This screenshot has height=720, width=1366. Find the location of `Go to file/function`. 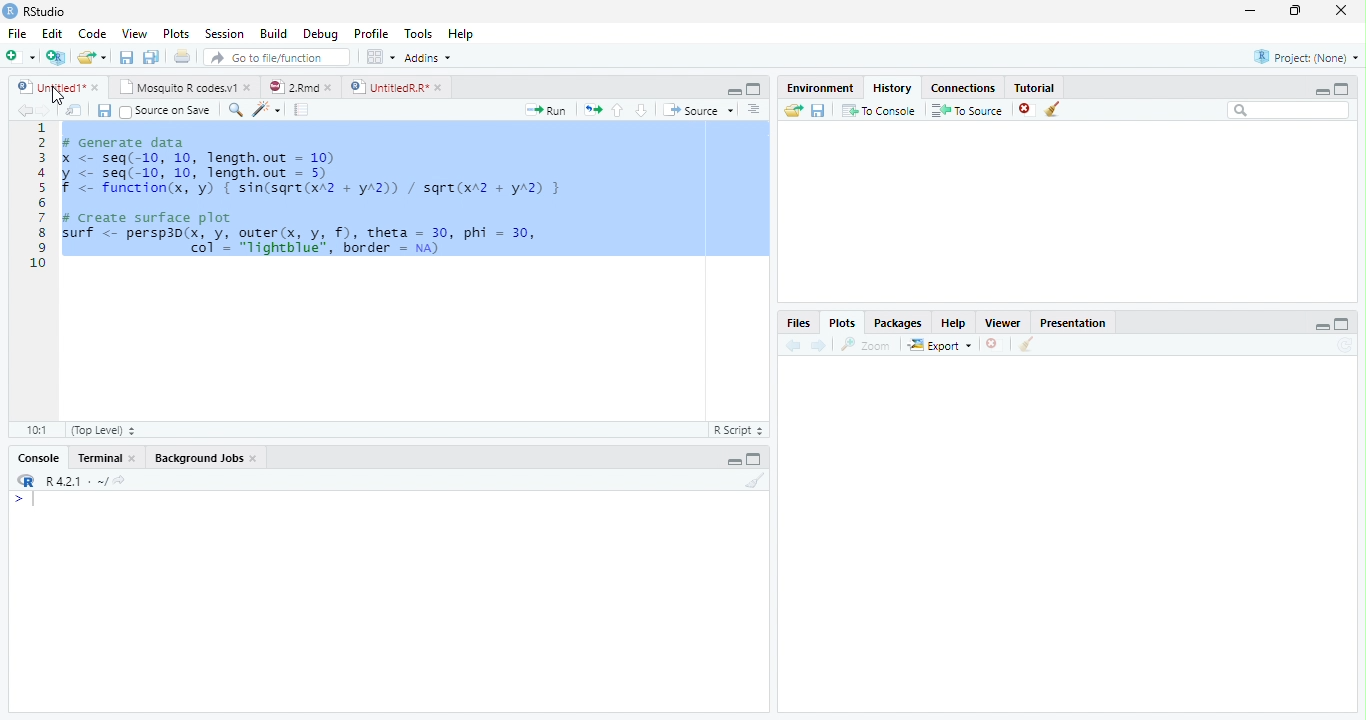

Go to file/function is located at coordinates (277, 56).